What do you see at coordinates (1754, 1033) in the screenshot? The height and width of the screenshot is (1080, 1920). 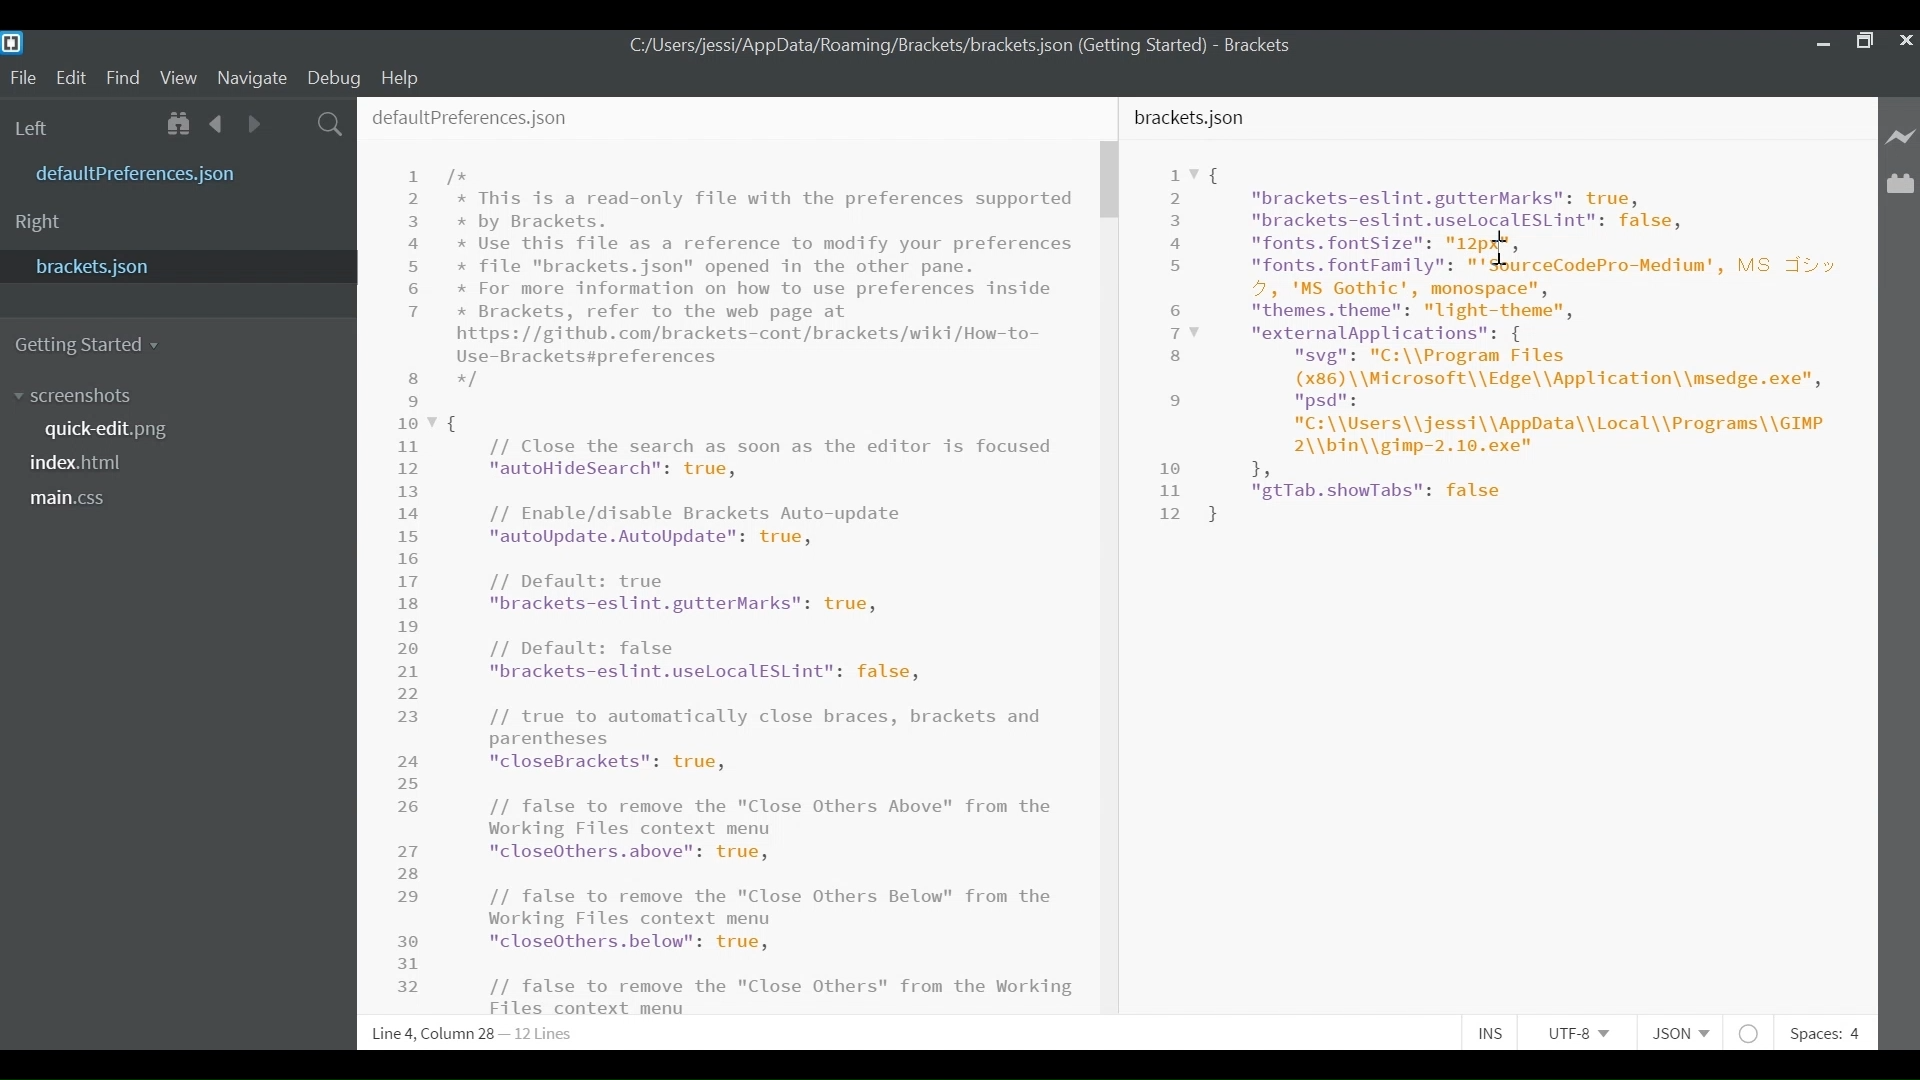 I see `No lintel Available for JSON` at bounding box center [1754, 1033].